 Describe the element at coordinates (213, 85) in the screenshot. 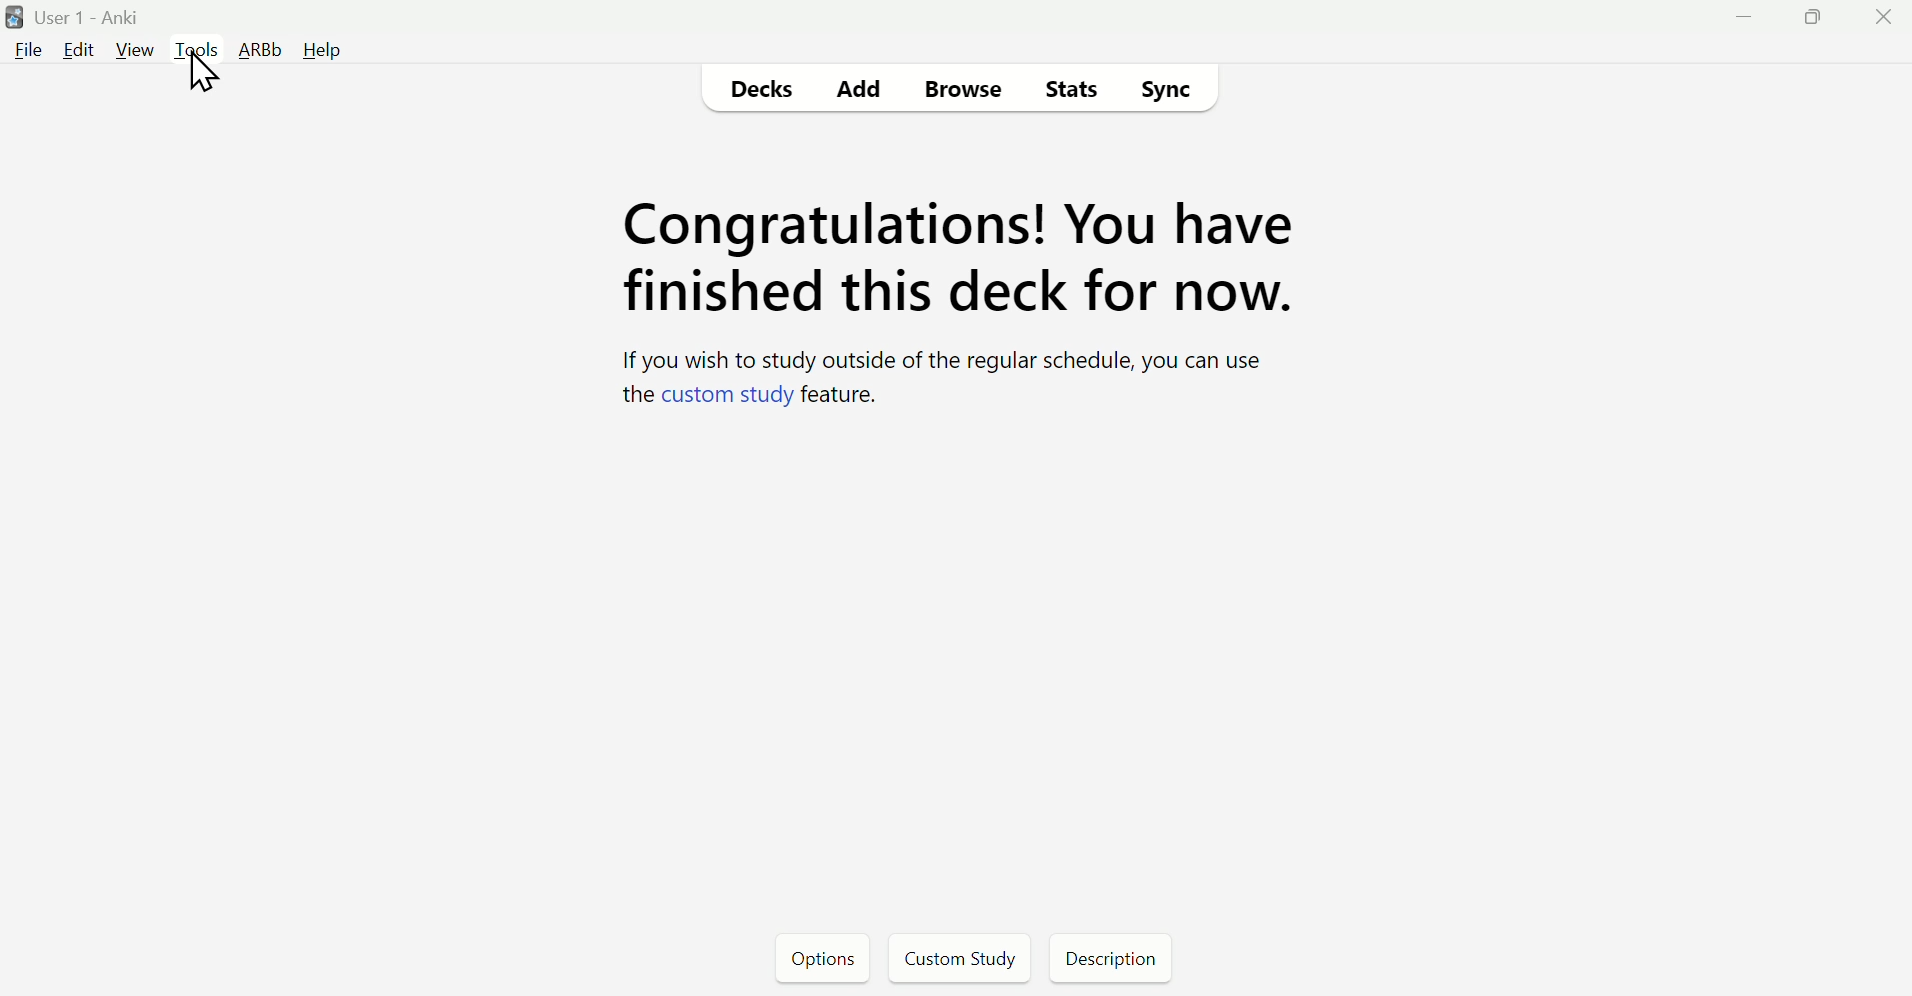

I see `cursor` at that location.